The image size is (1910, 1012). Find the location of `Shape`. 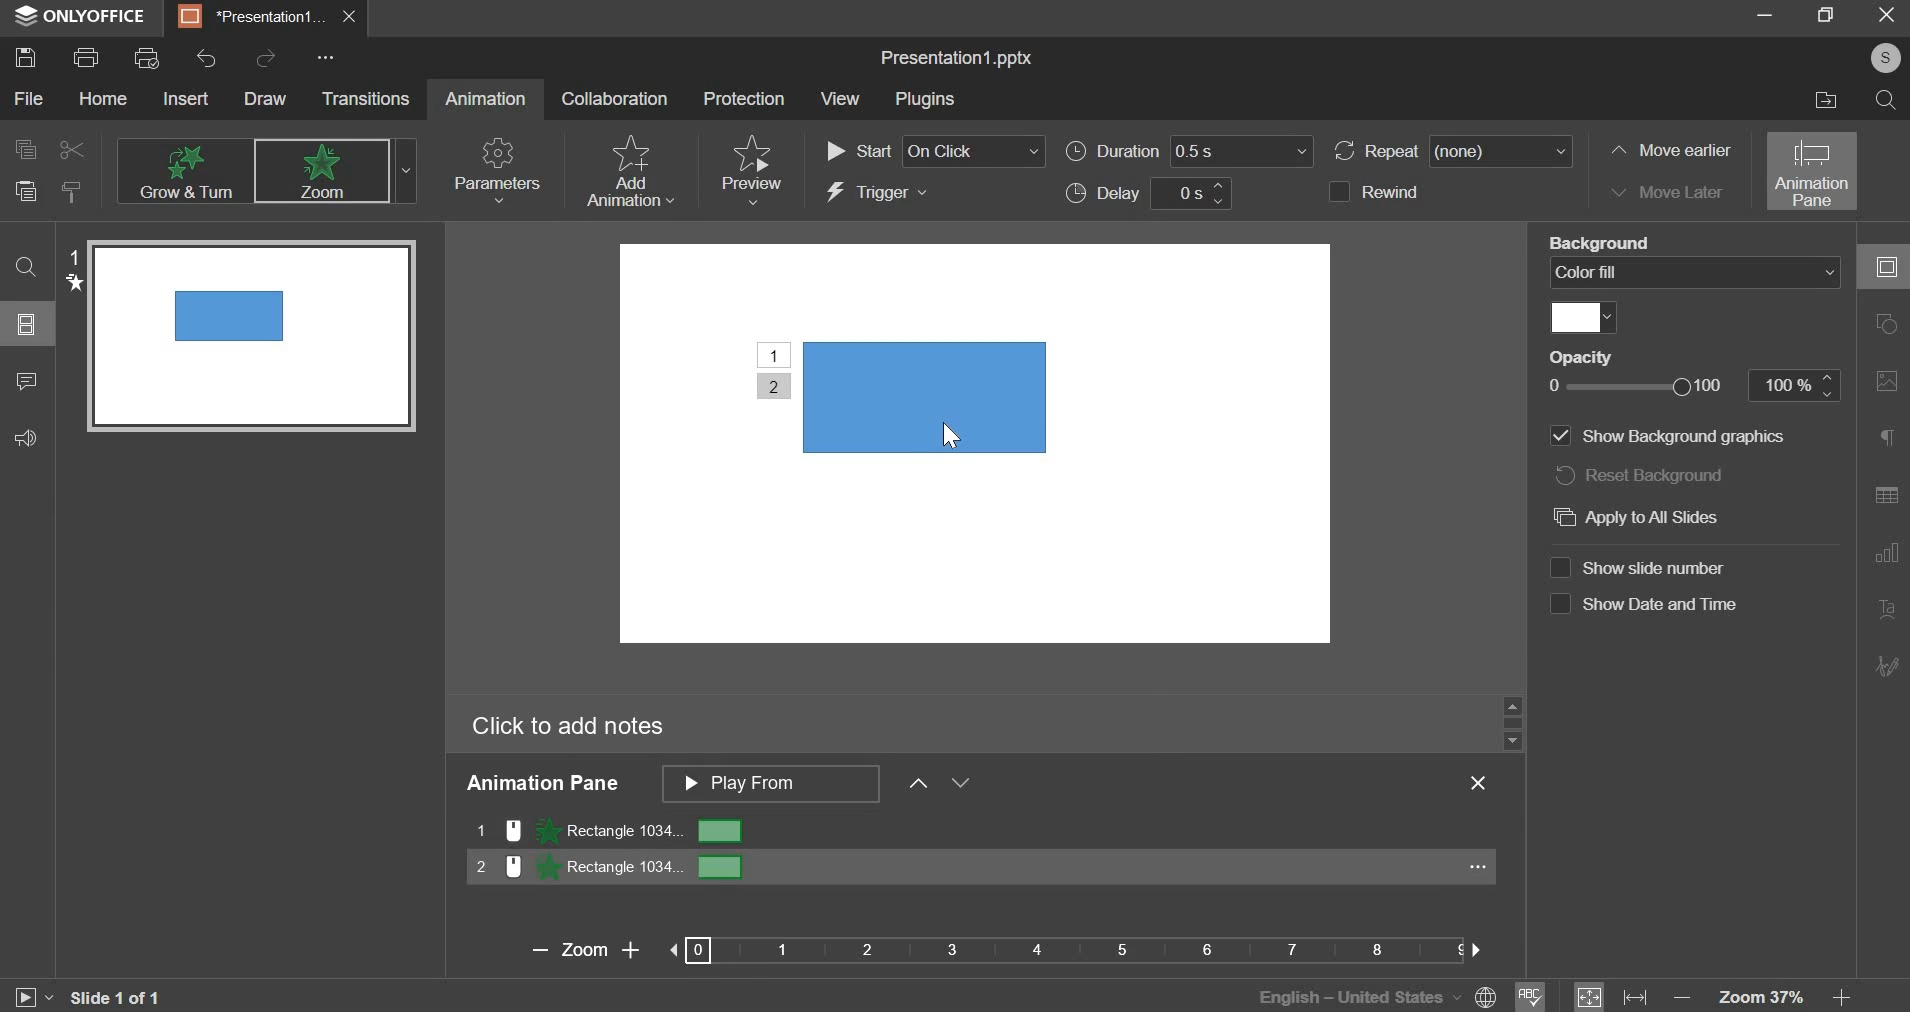

Shape is located at coordinates (904, 392).